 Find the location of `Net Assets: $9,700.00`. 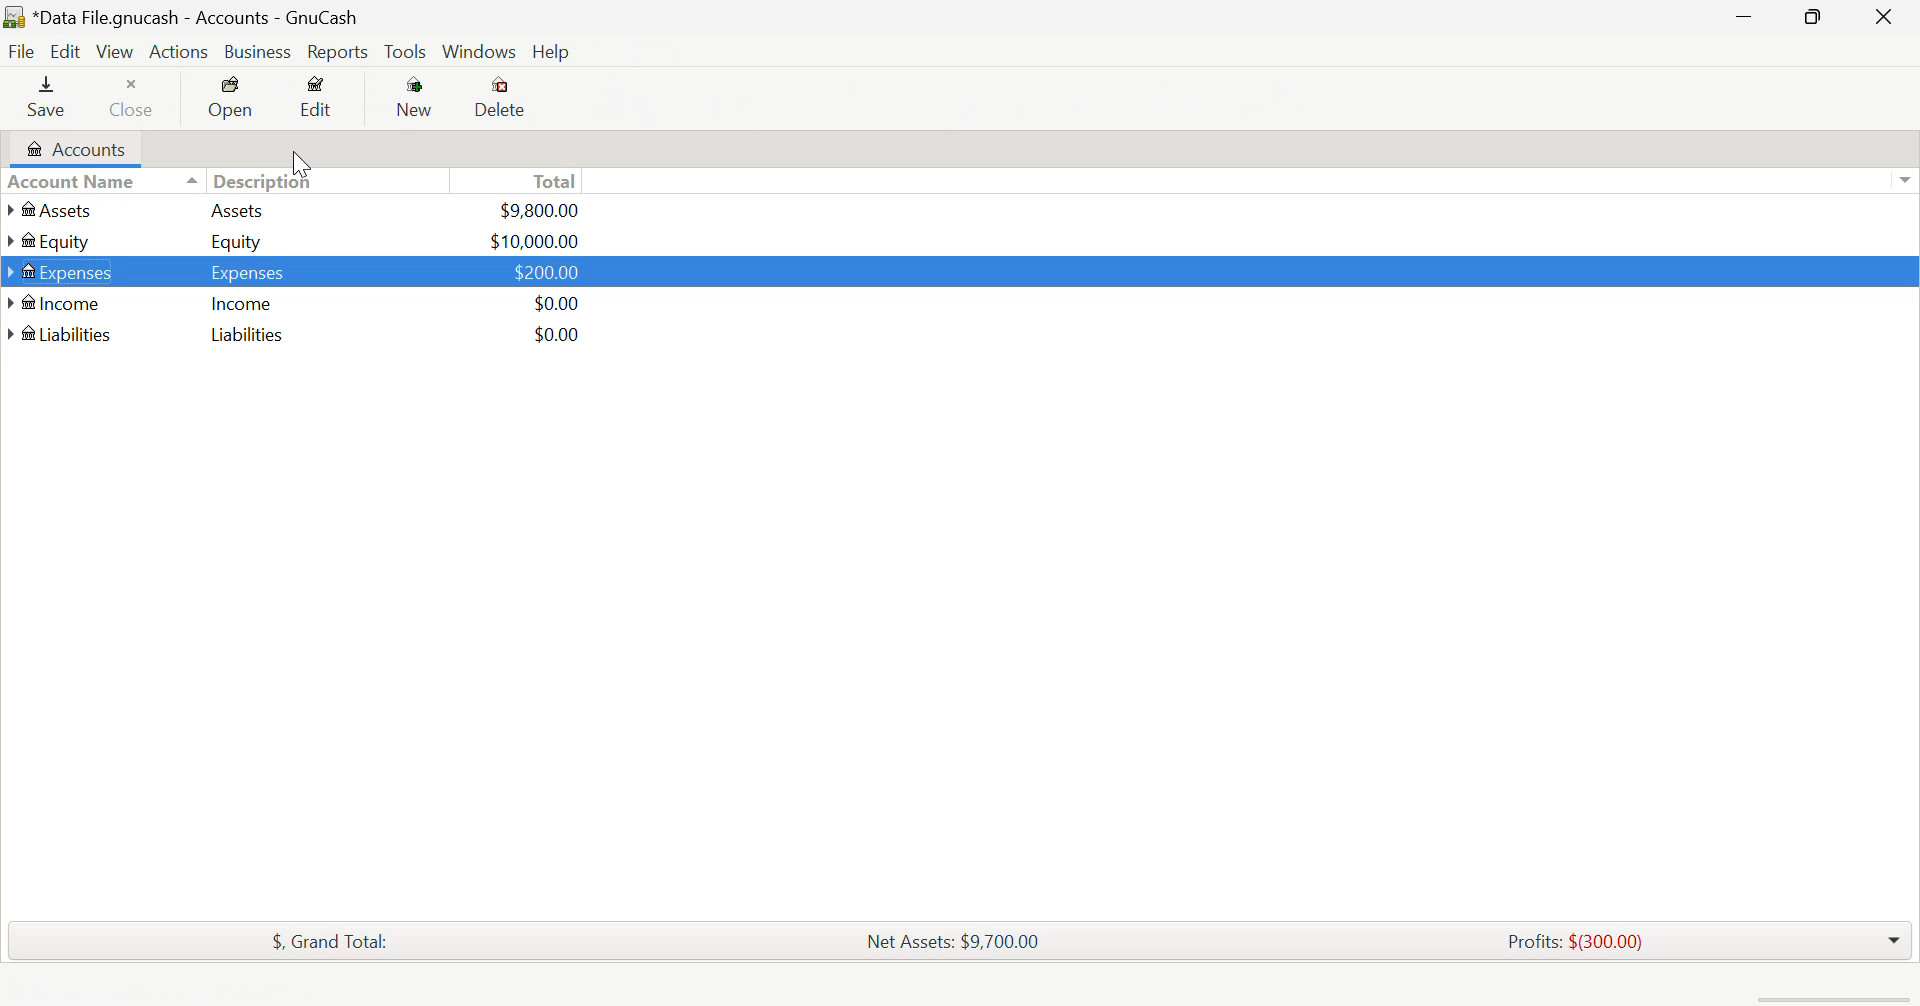

Net Assets: $9,700.00 is located at coordinates (954, 943).